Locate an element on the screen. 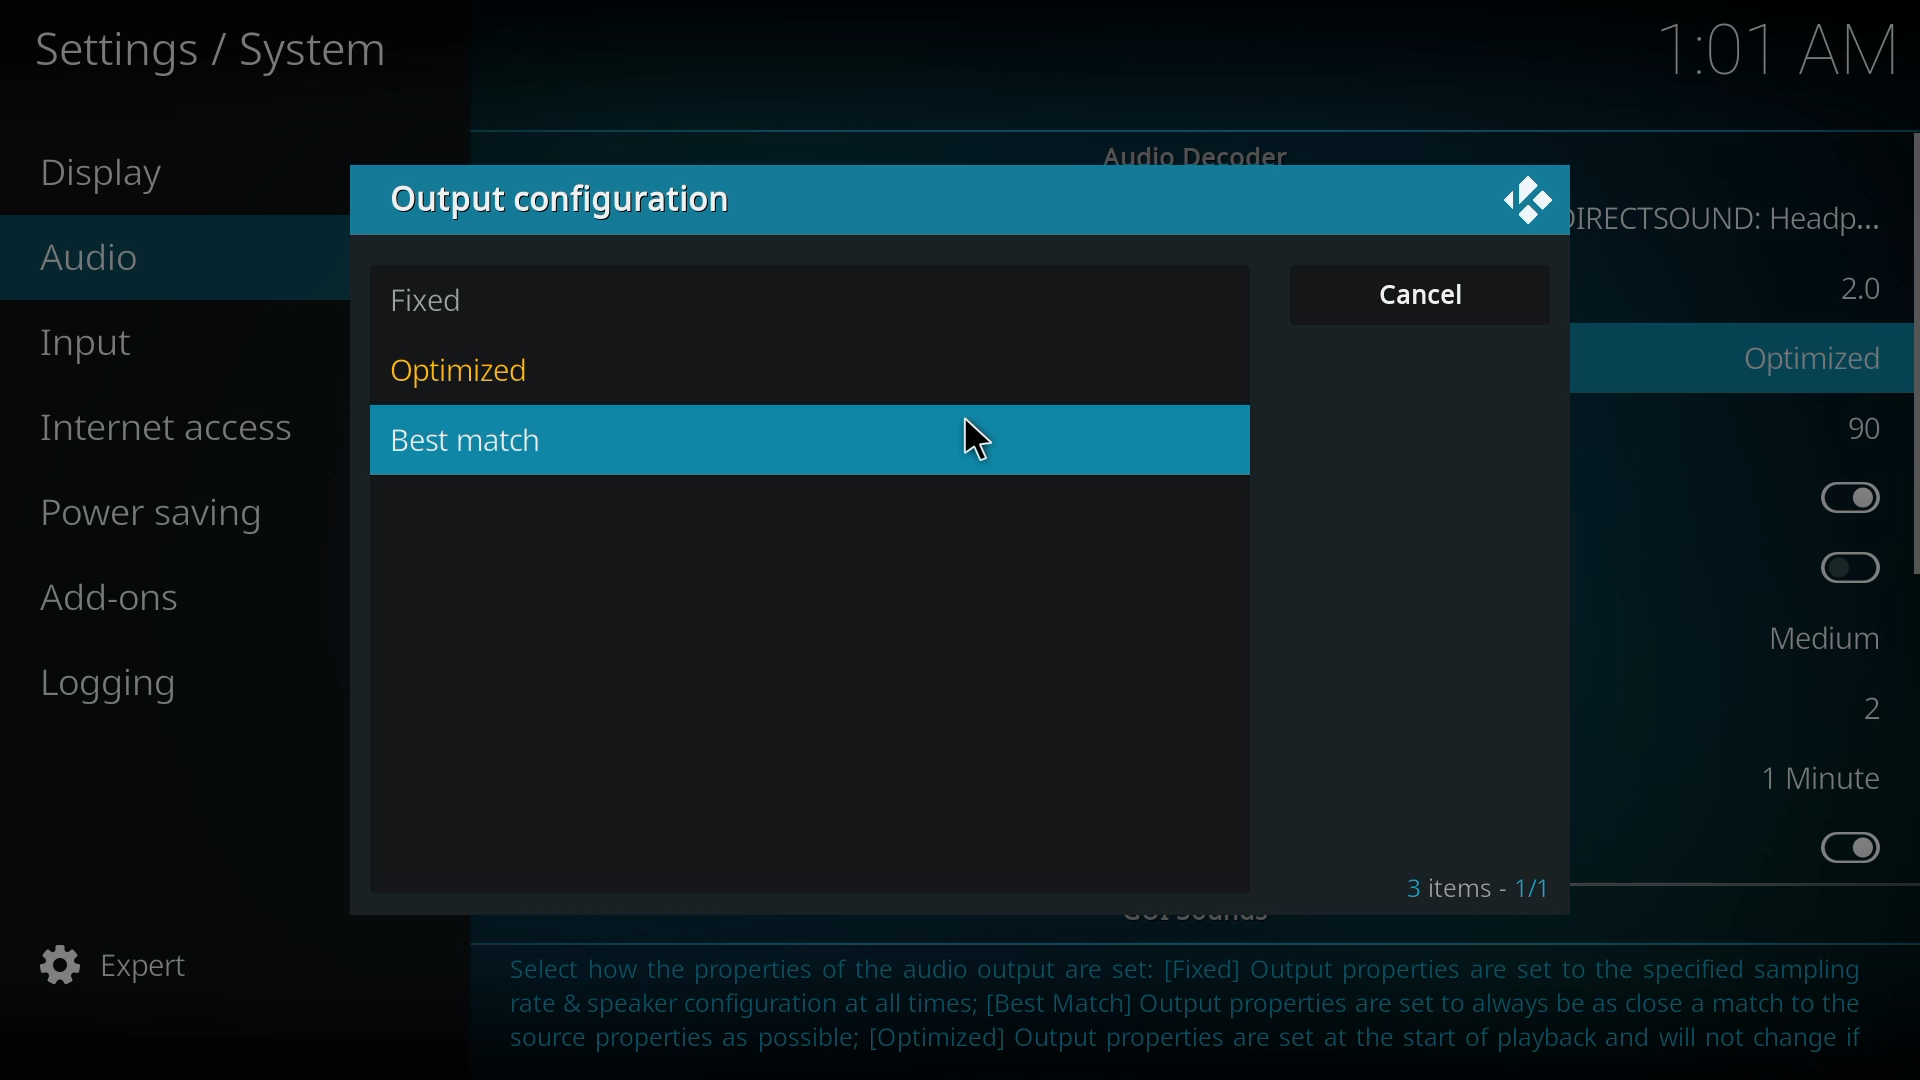  optimized is located at coordinates (463, 372).